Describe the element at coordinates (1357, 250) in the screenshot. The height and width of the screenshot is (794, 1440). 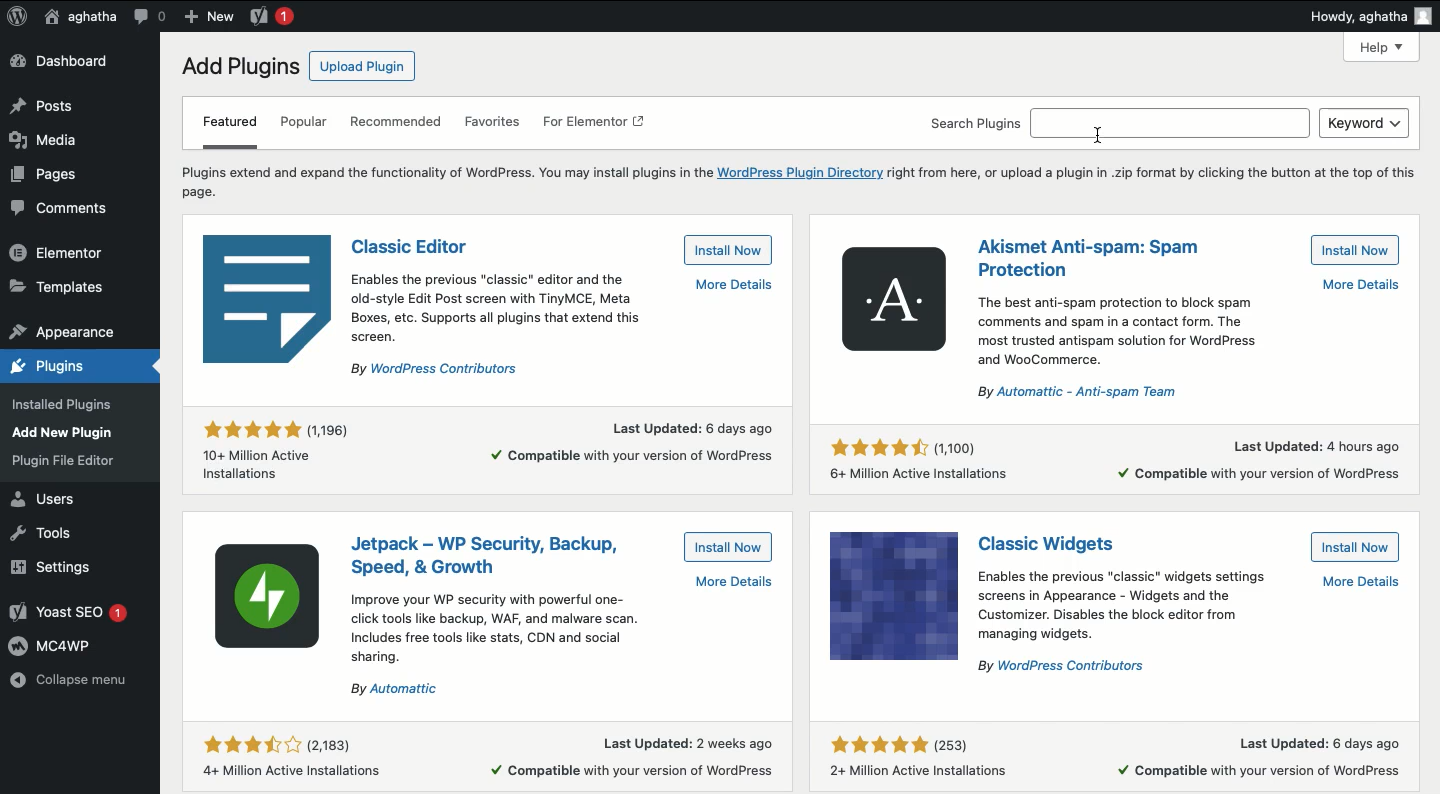
I see `Install now` at that location.